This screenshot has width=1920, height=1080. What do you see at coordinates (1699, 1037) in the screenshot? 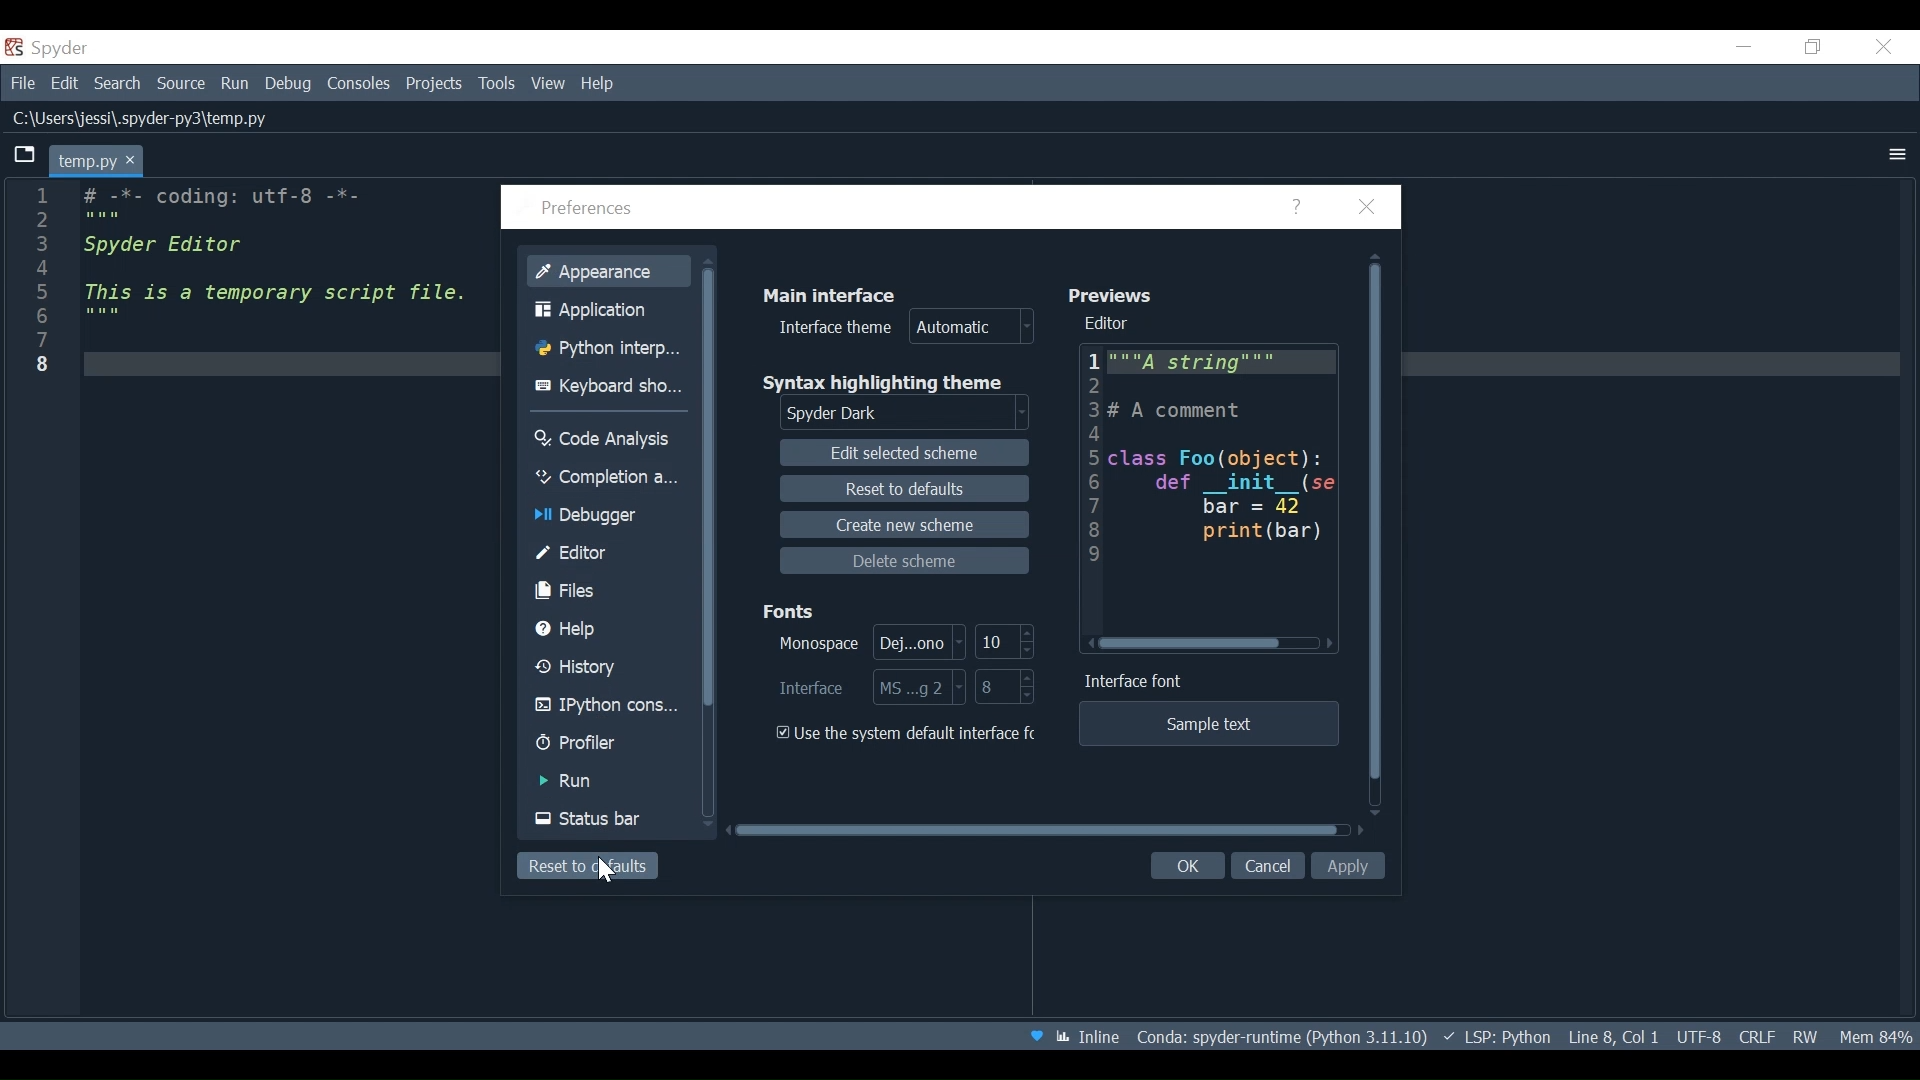
I see `File Encoding` at bounding box center [1699, 1037].